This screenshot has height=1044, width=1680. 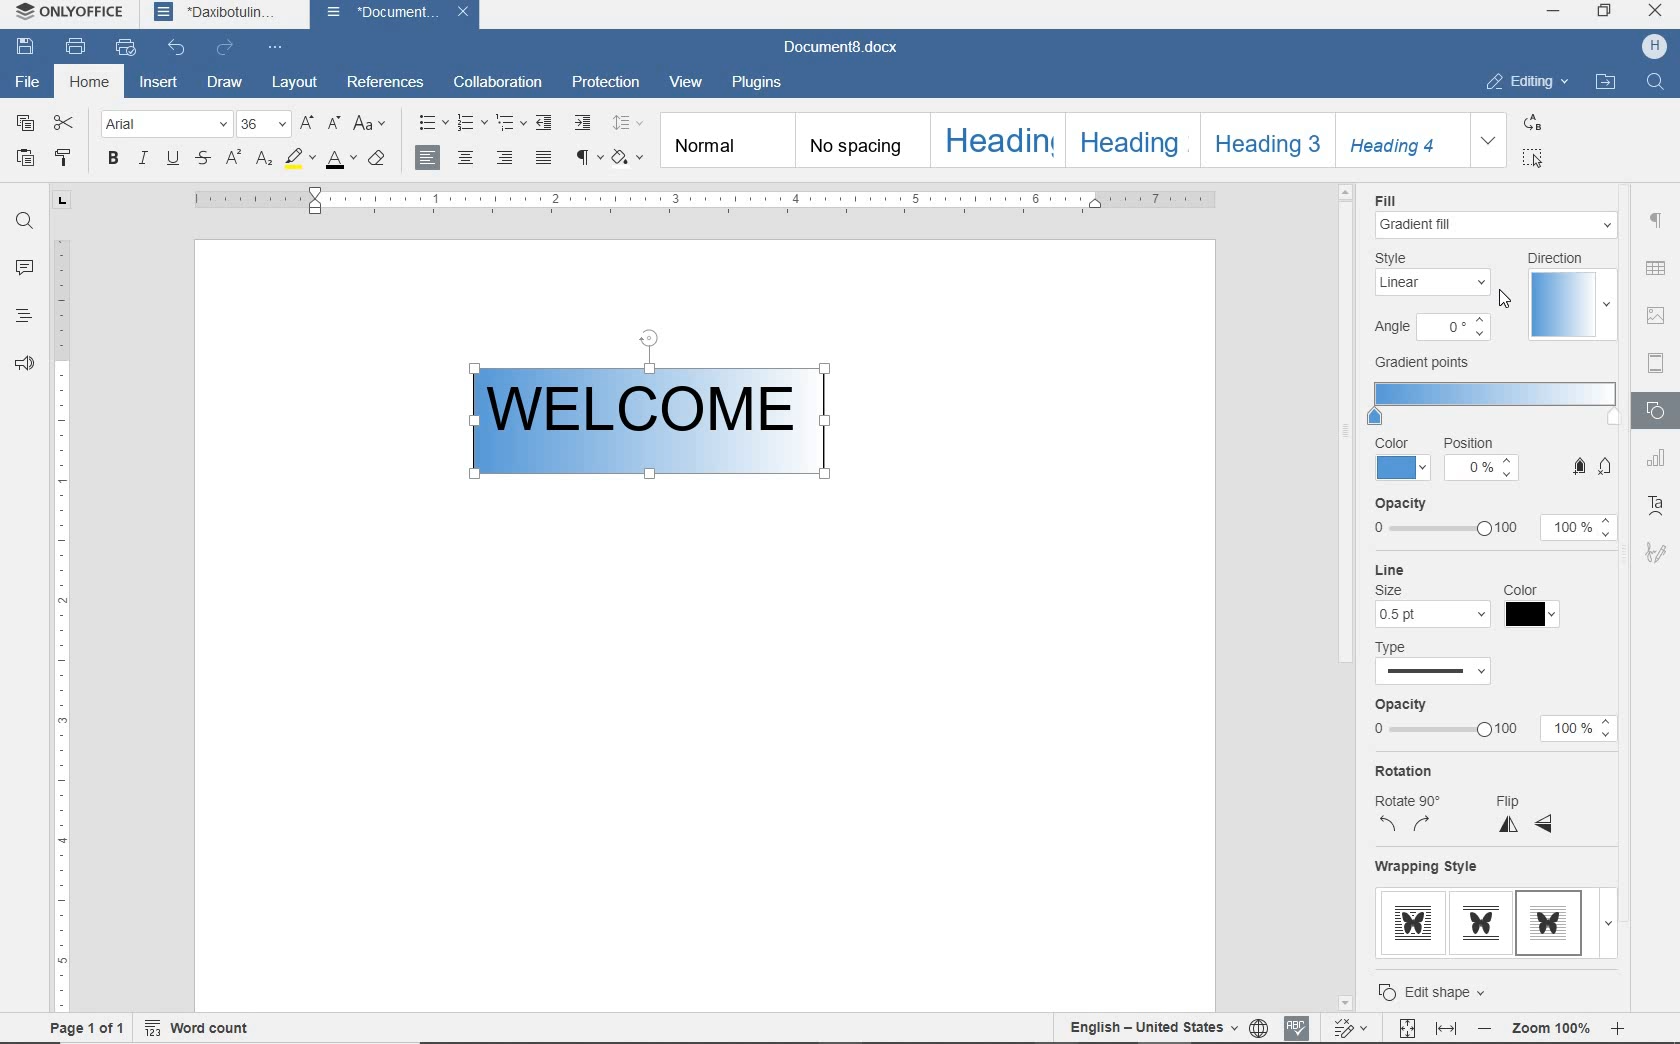 What do you see at coordinates (1413, 503) in the screenshot?
I see `opacity` at bounding box center [1413, 503].